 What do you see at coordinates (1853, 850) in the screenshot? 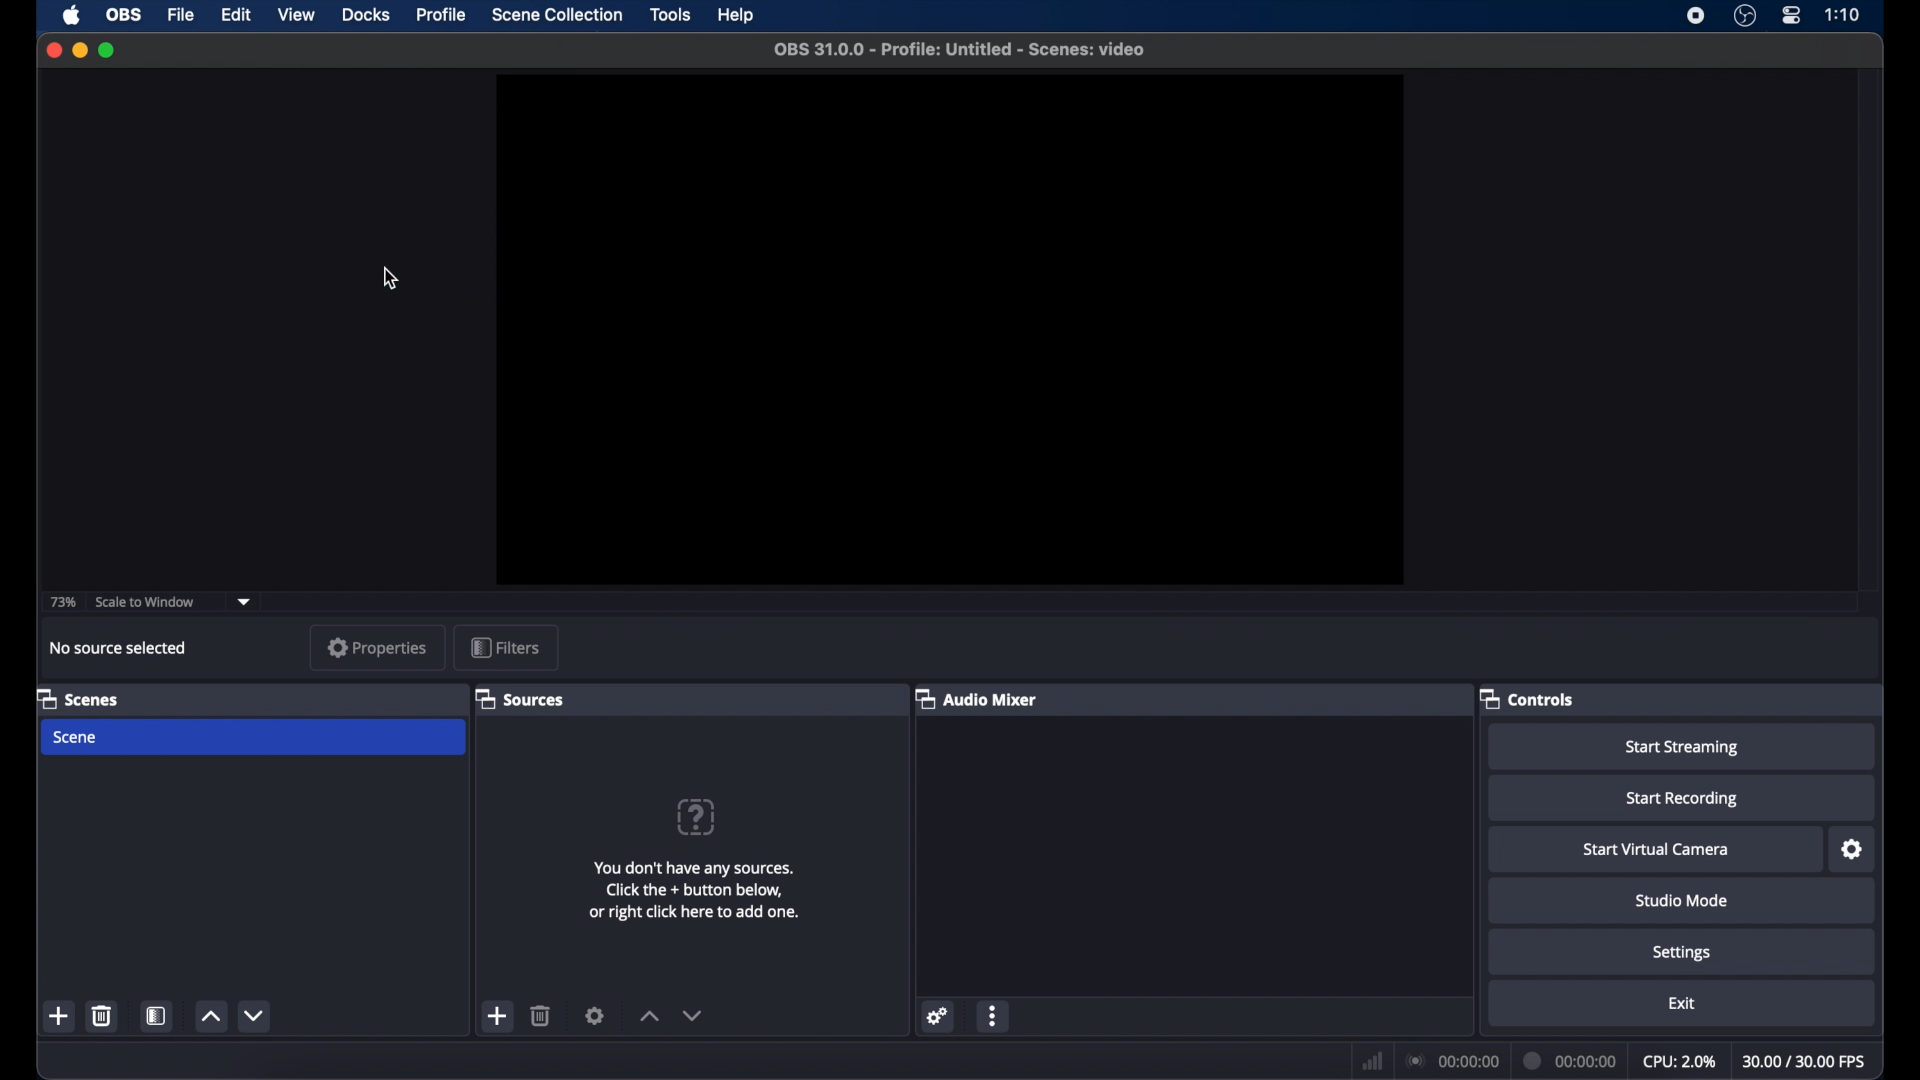
I see `settings` at bounding box center [1853, 850].